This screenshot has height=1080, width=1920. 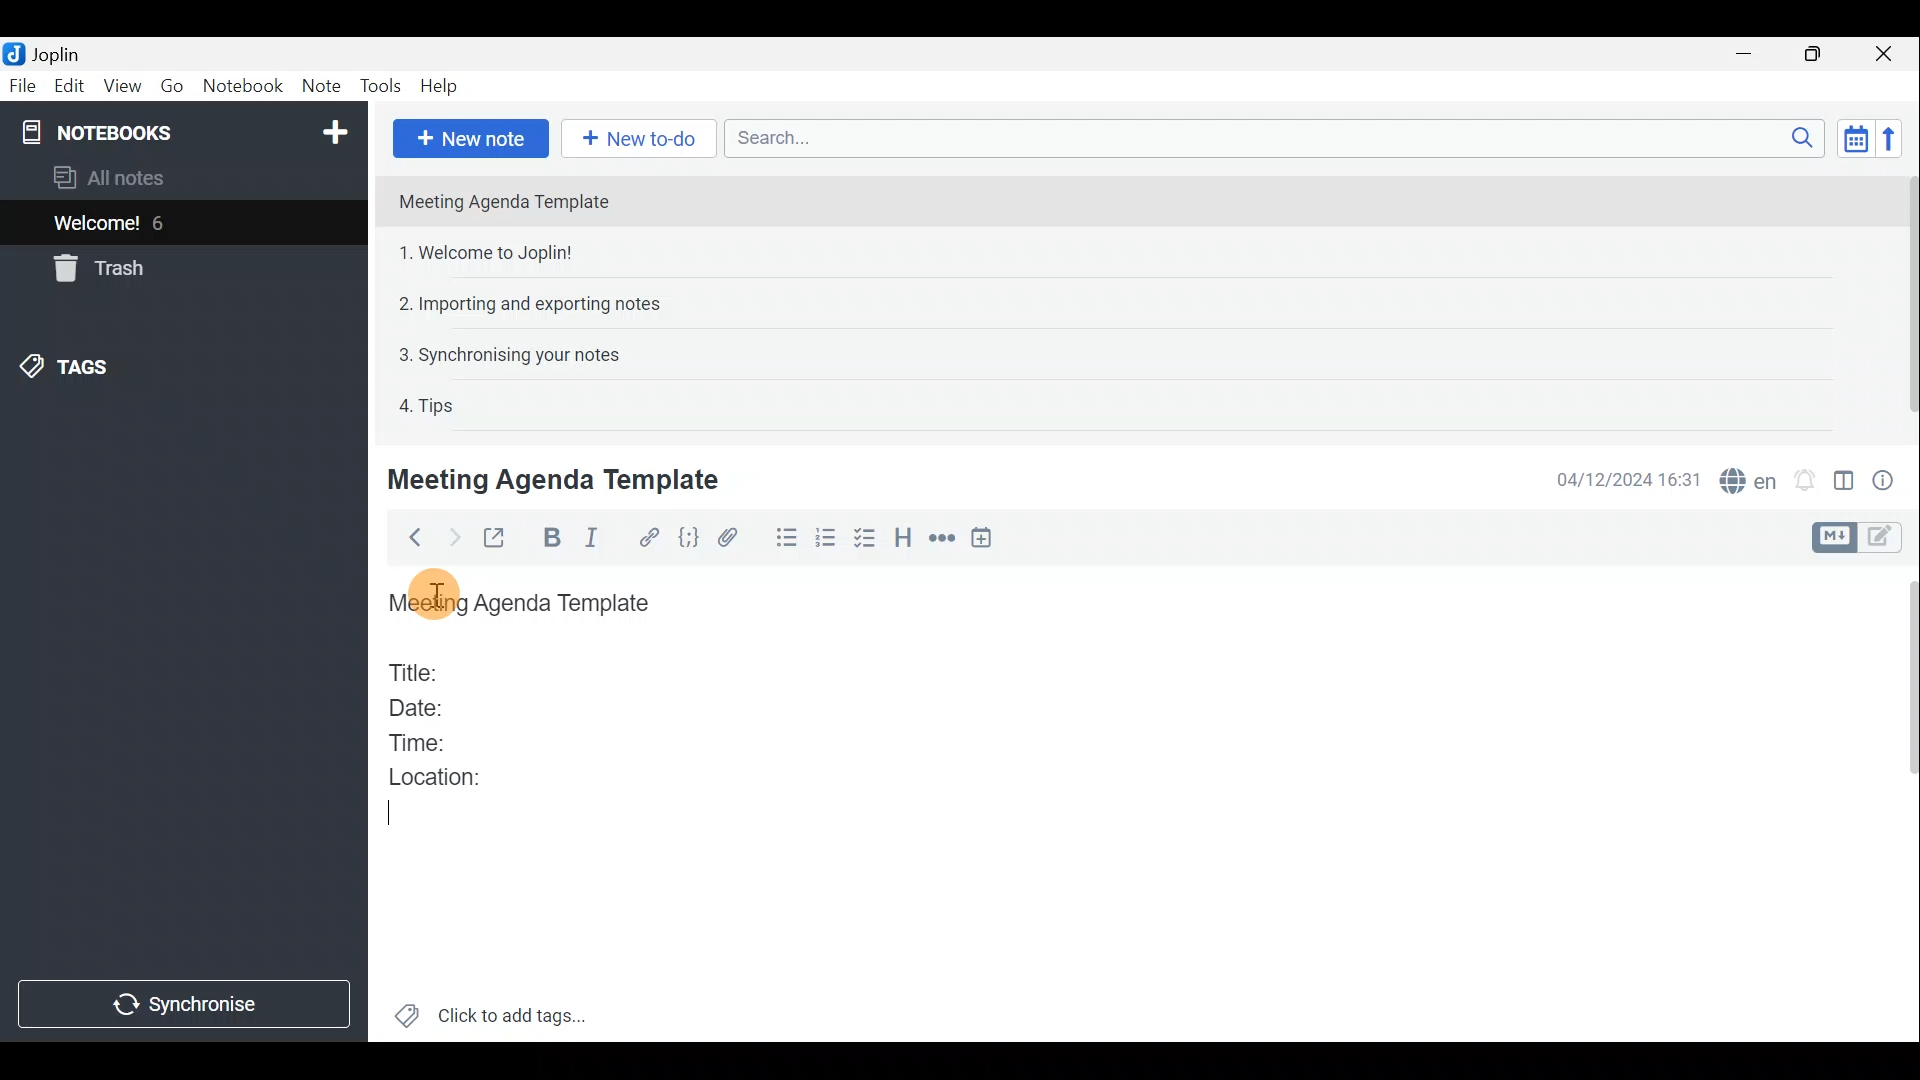 I want to click on Trash, so click(x=95, y=268).